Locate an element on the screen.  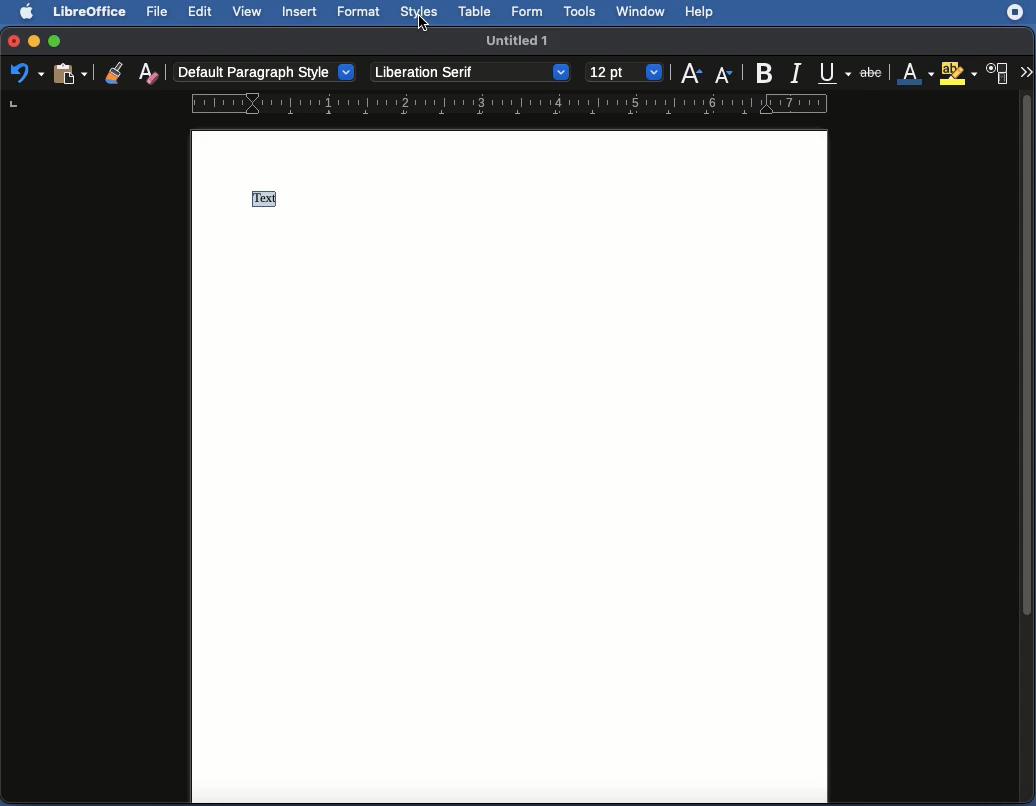
Underline is located at coordinates (836, 73).